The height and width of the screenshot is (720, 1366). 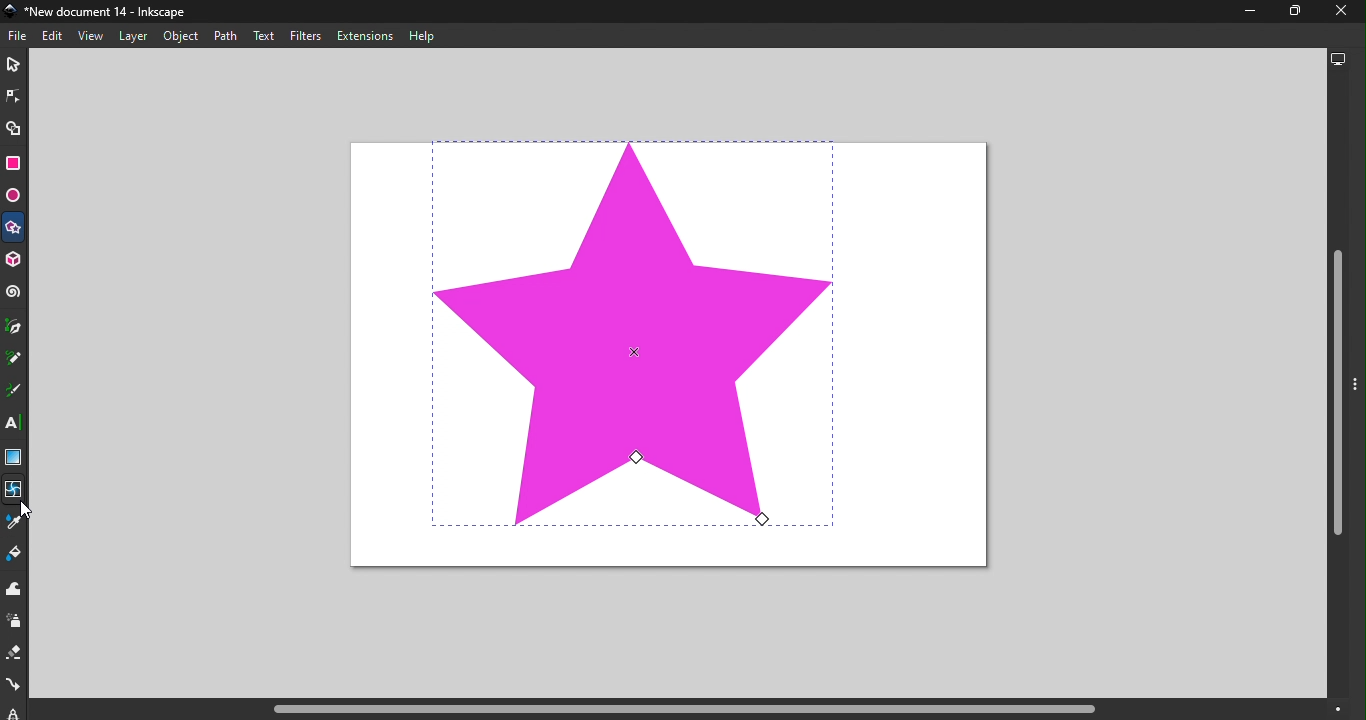 What do you see at coordinates (181, 35) in the screenshot?
I see `Object` at bounding box center [181, 35].